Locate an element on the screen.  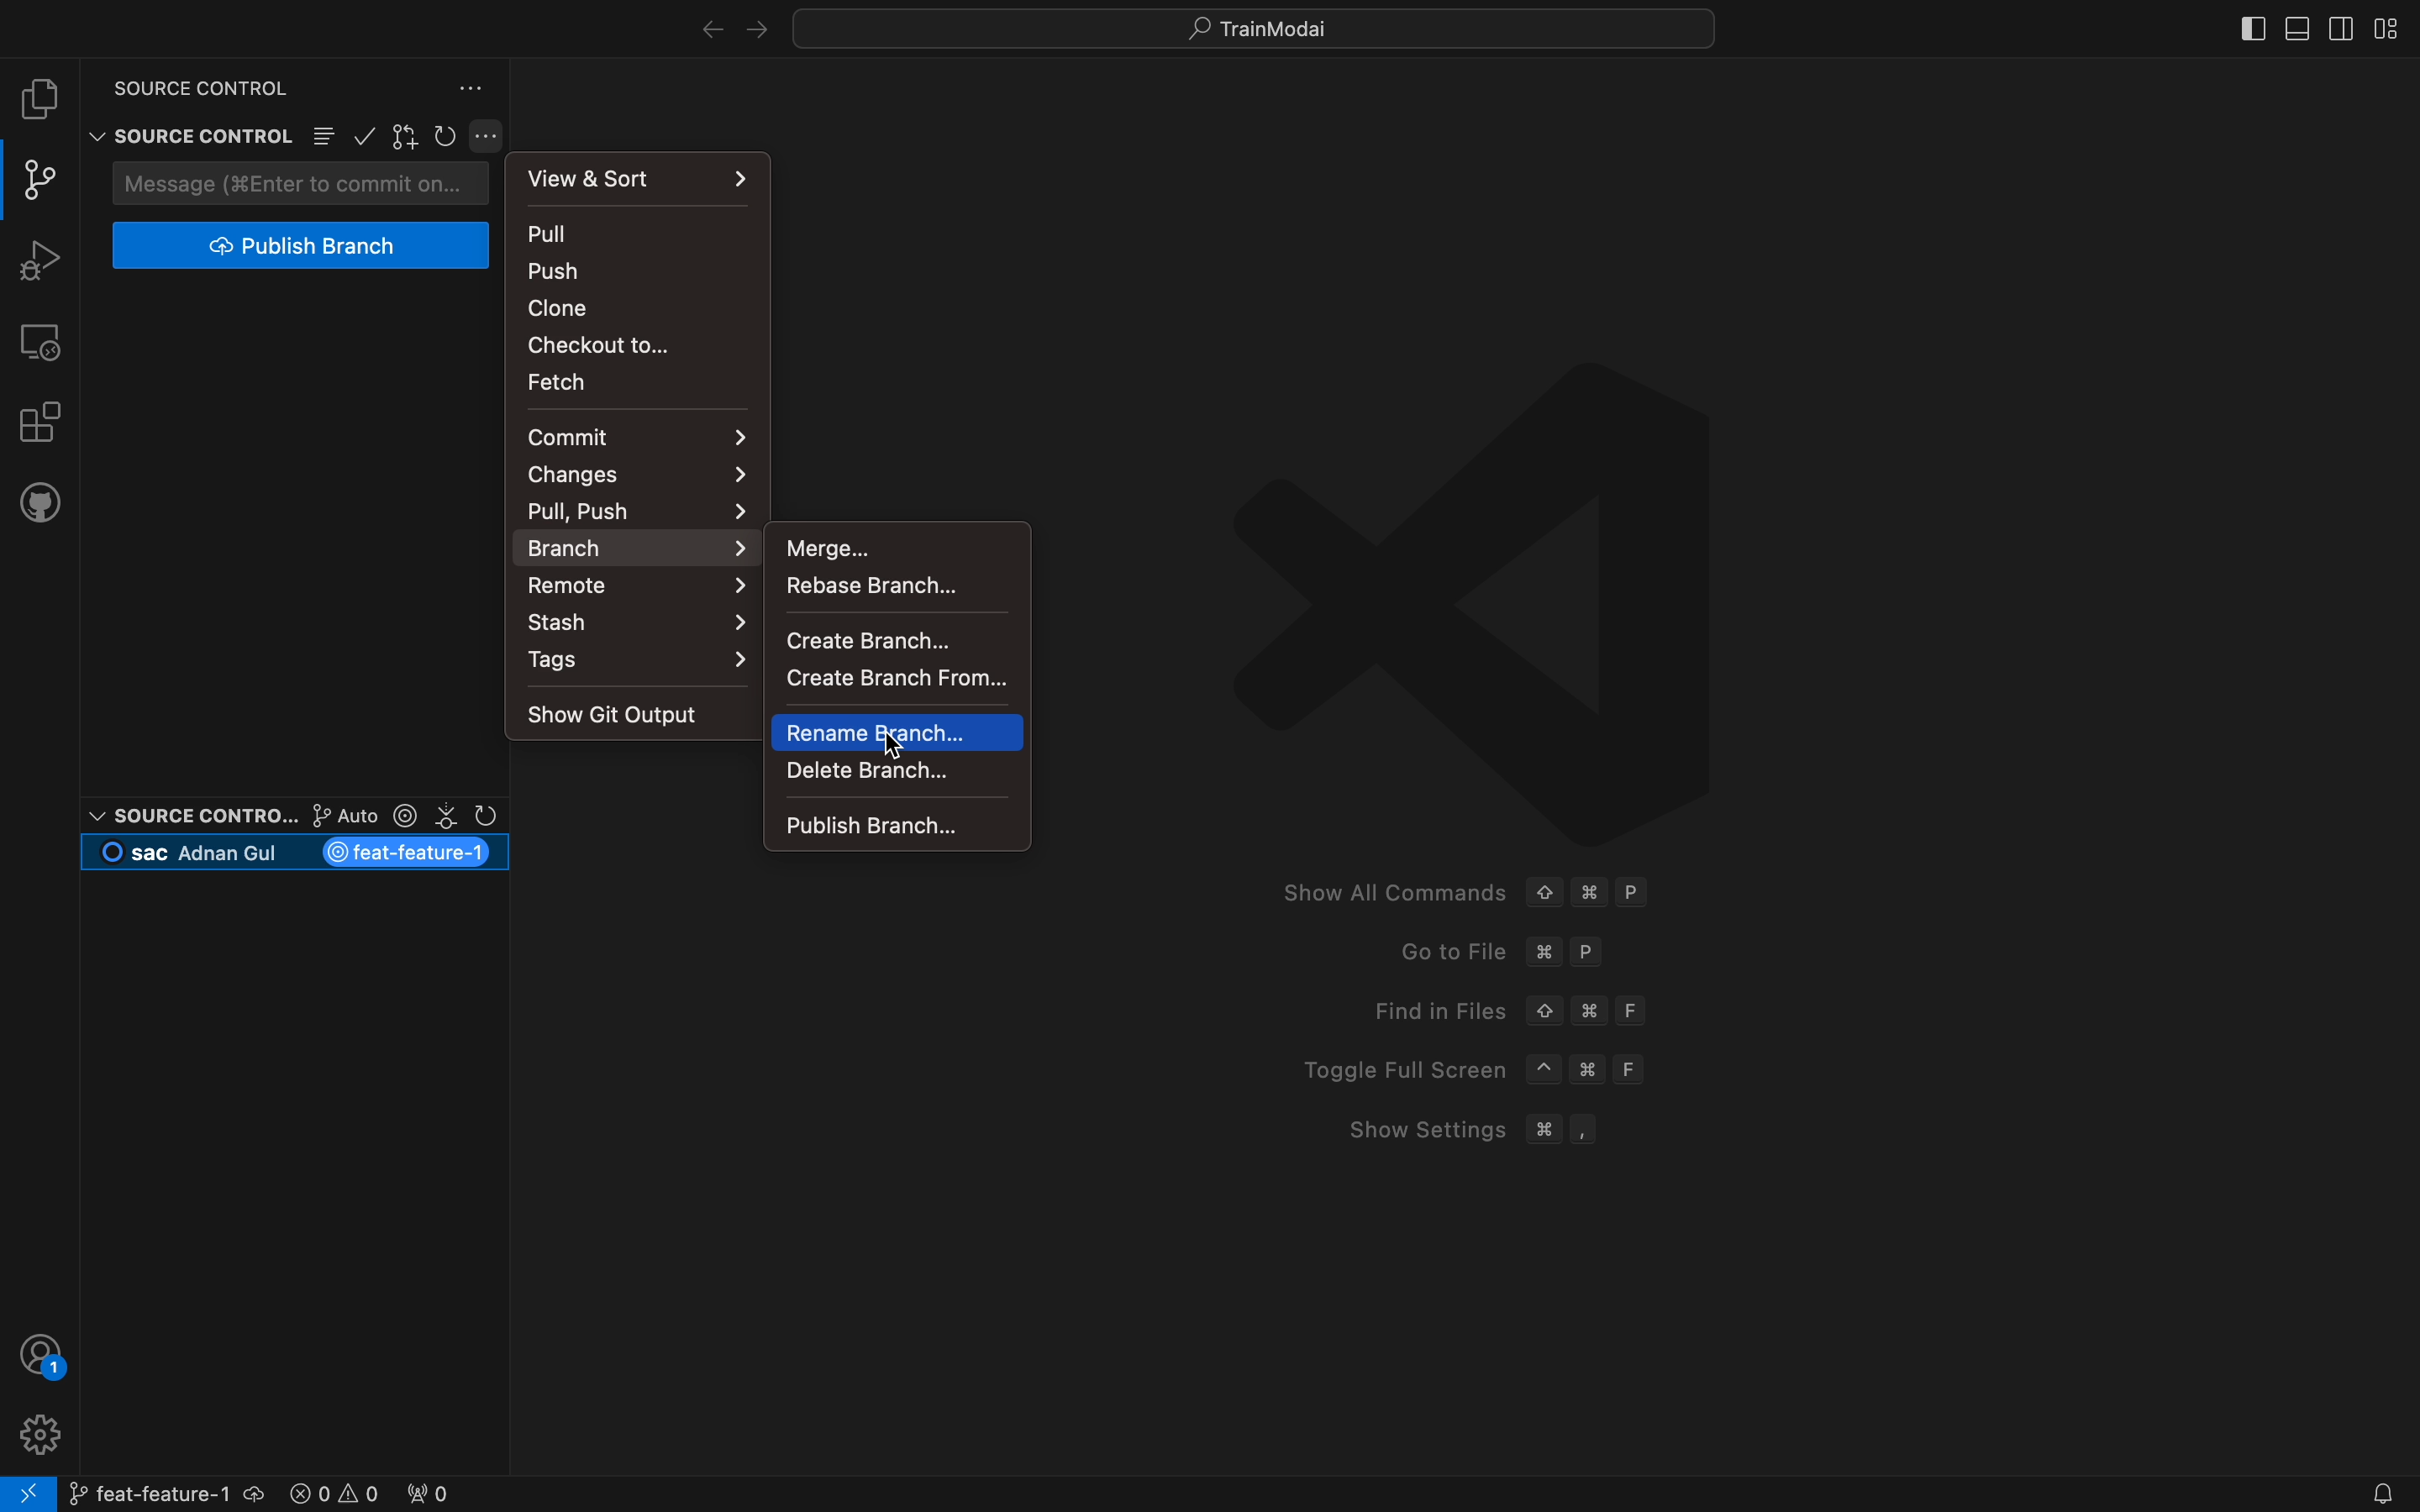
debugger is located at coordinates (39, 257).